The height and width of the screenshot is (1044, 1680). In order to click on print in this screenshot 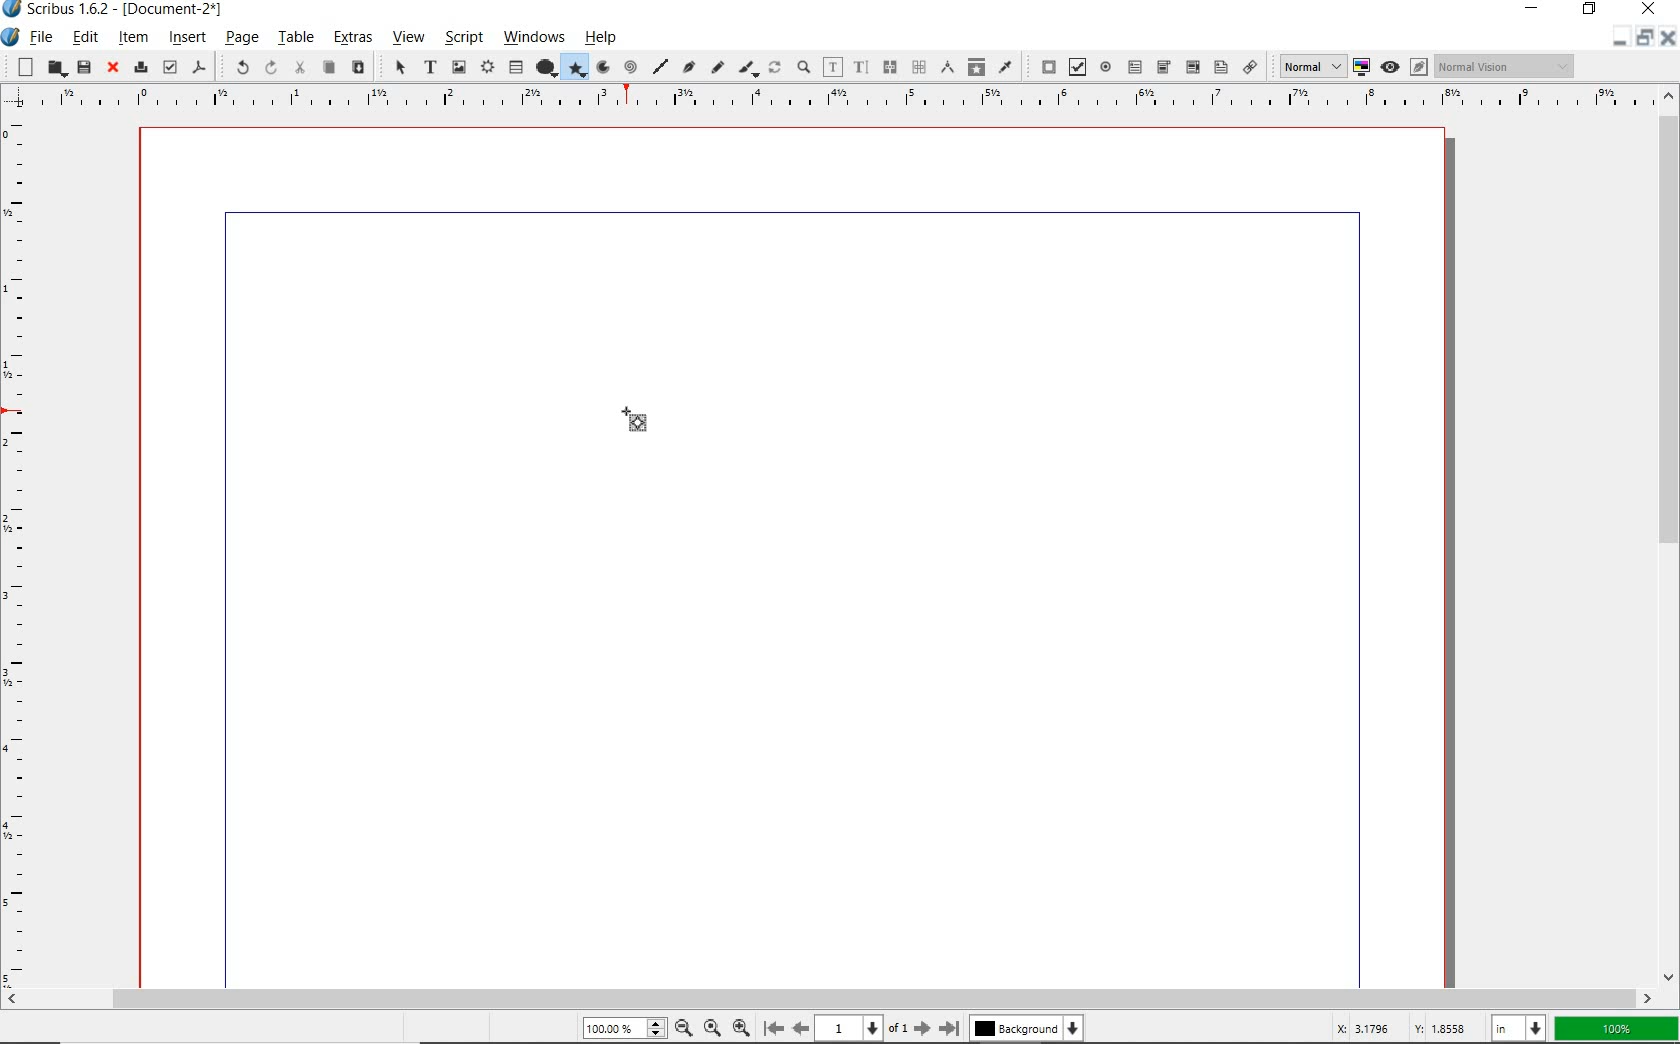, I will do `click(139, 67)`.